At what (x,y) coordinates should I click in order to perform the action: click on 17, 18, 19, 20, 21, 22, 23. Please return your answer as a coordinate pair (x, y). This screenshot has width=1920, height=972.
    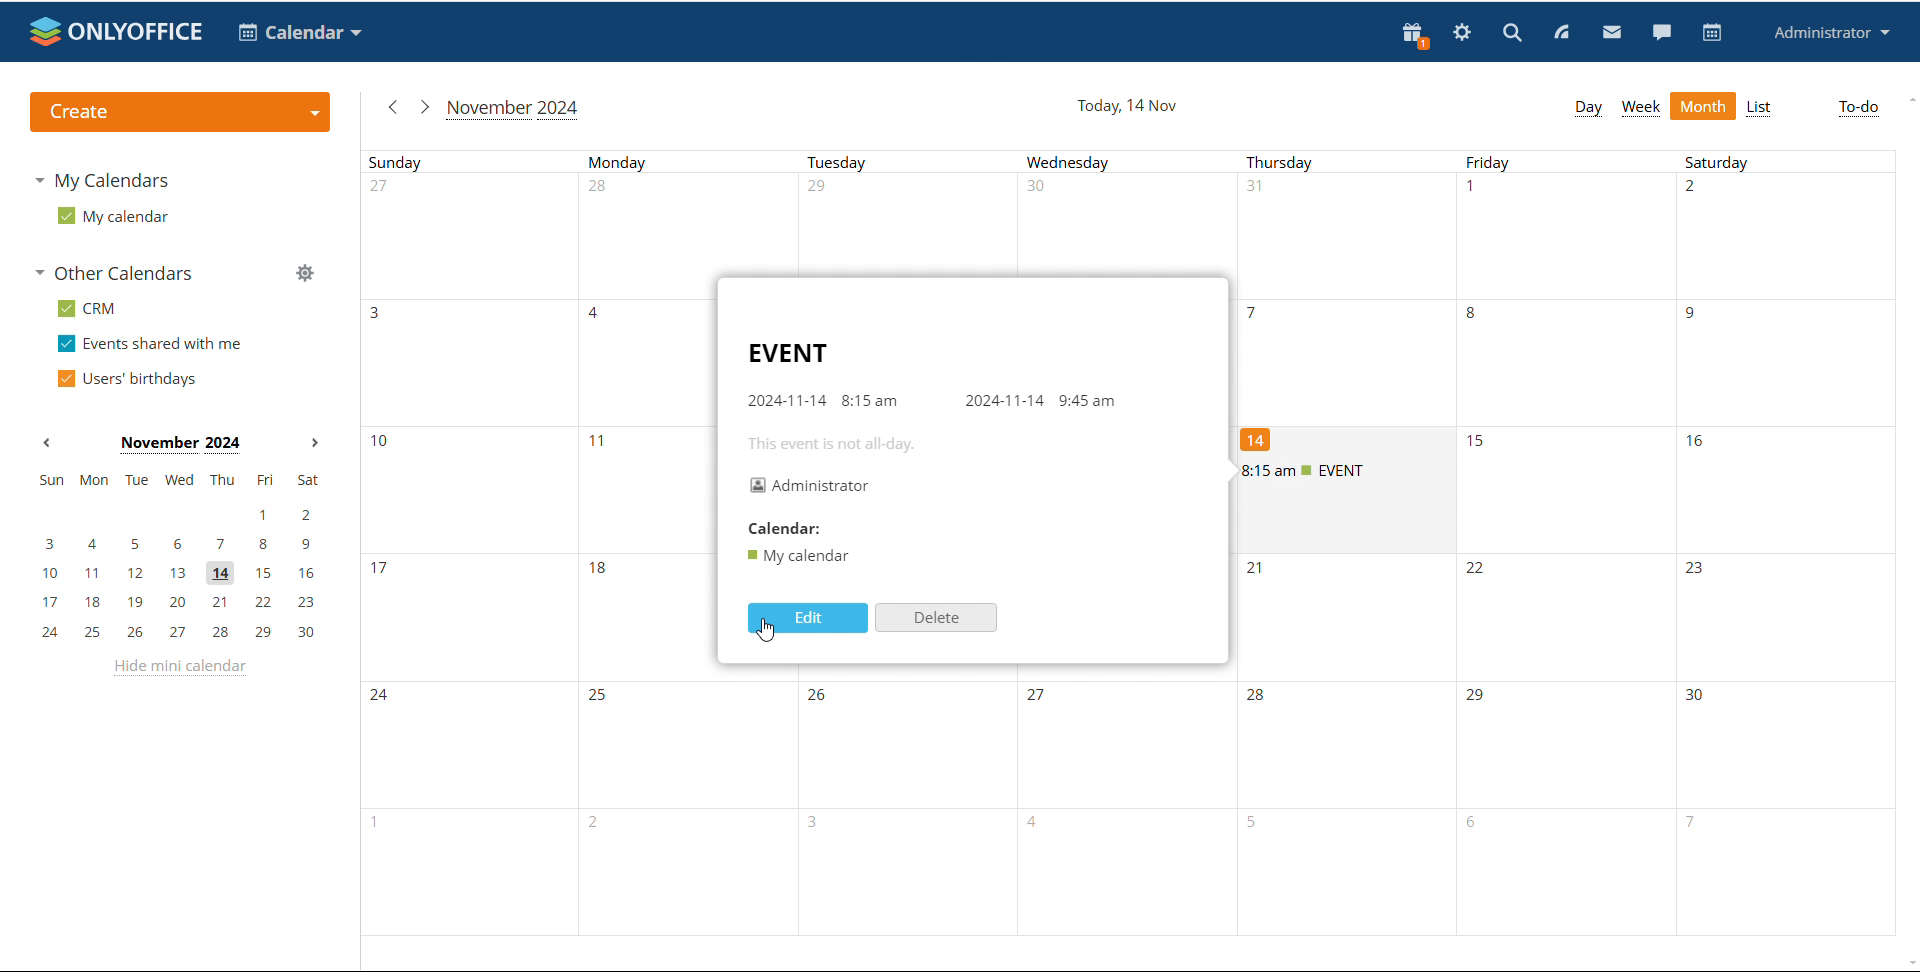
    Looking at the image, I should click on (179, 603).